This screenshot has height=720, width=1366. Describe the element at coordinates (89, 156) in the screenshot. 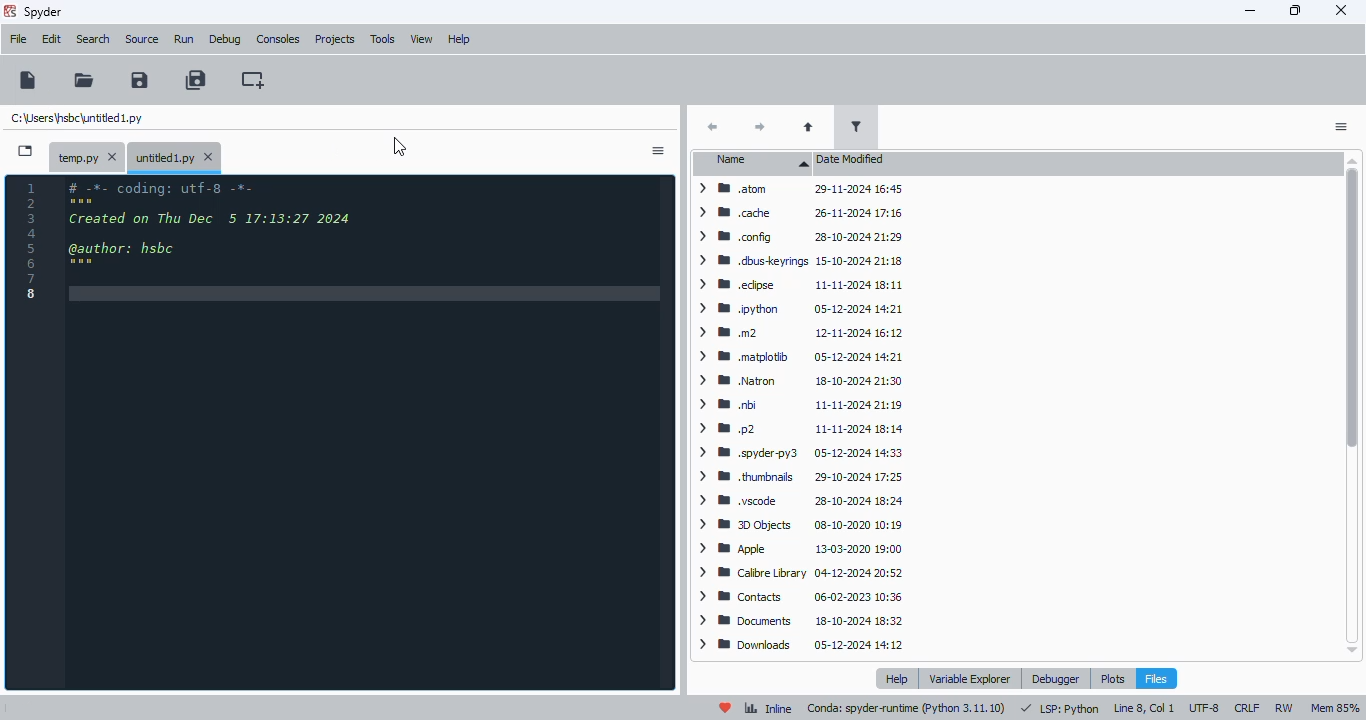

I see `temporary file` at that location.